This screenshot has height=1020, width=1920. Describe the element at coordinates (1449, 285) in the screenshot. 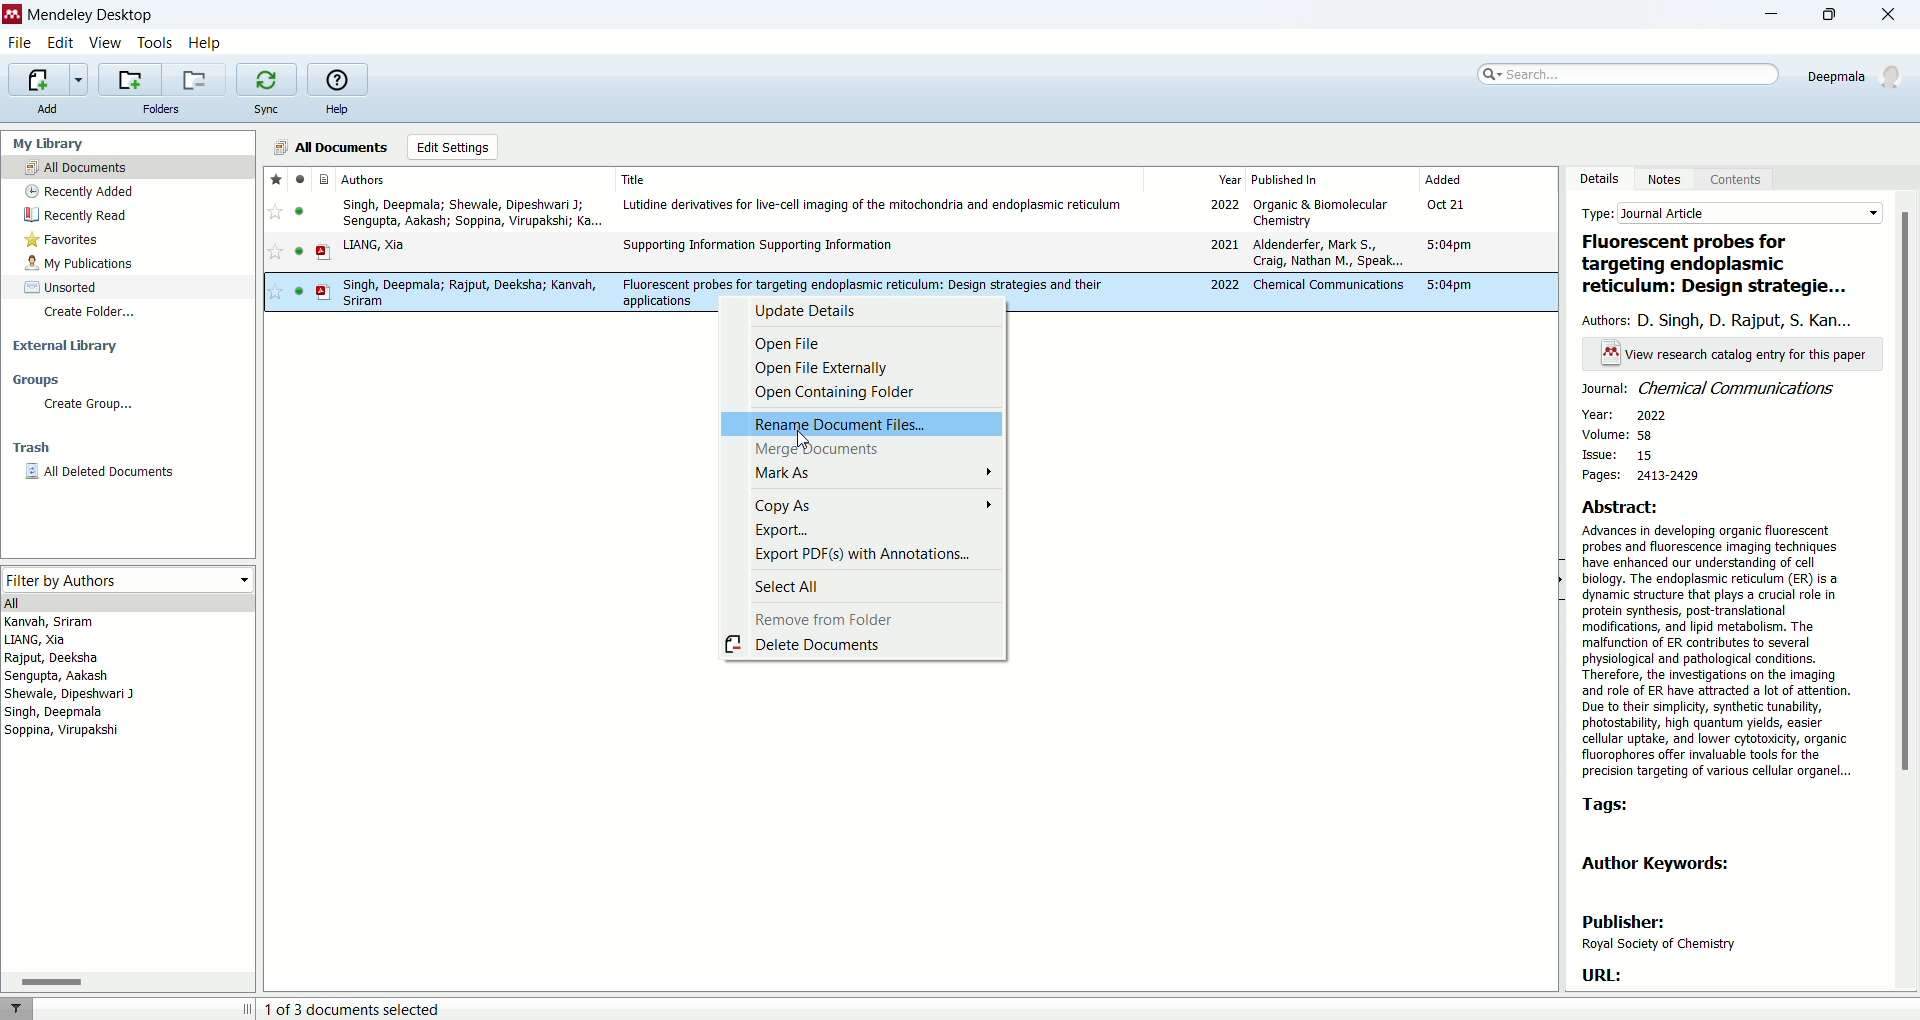

I see `5:04pm` at that location.